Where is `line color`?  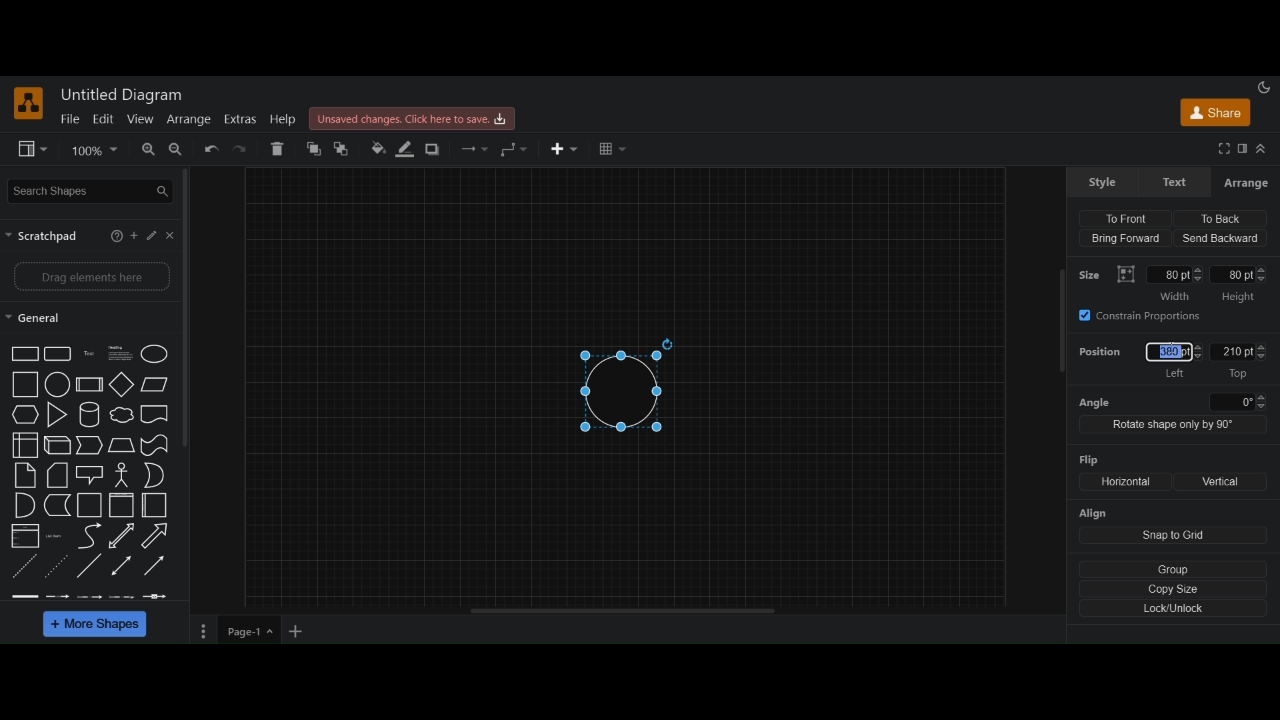 line color is located at coordinates (405, 148).